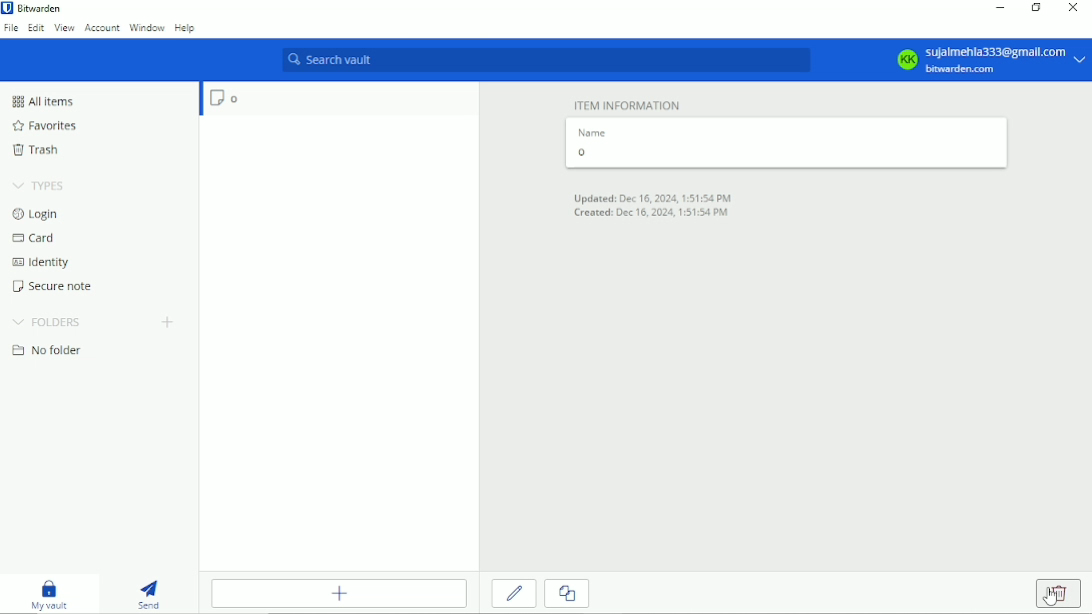 The image size is (1092, 614). I want to click on KK sujalmehla333@gmail.com     bitwarden.com, so click(989, 60).